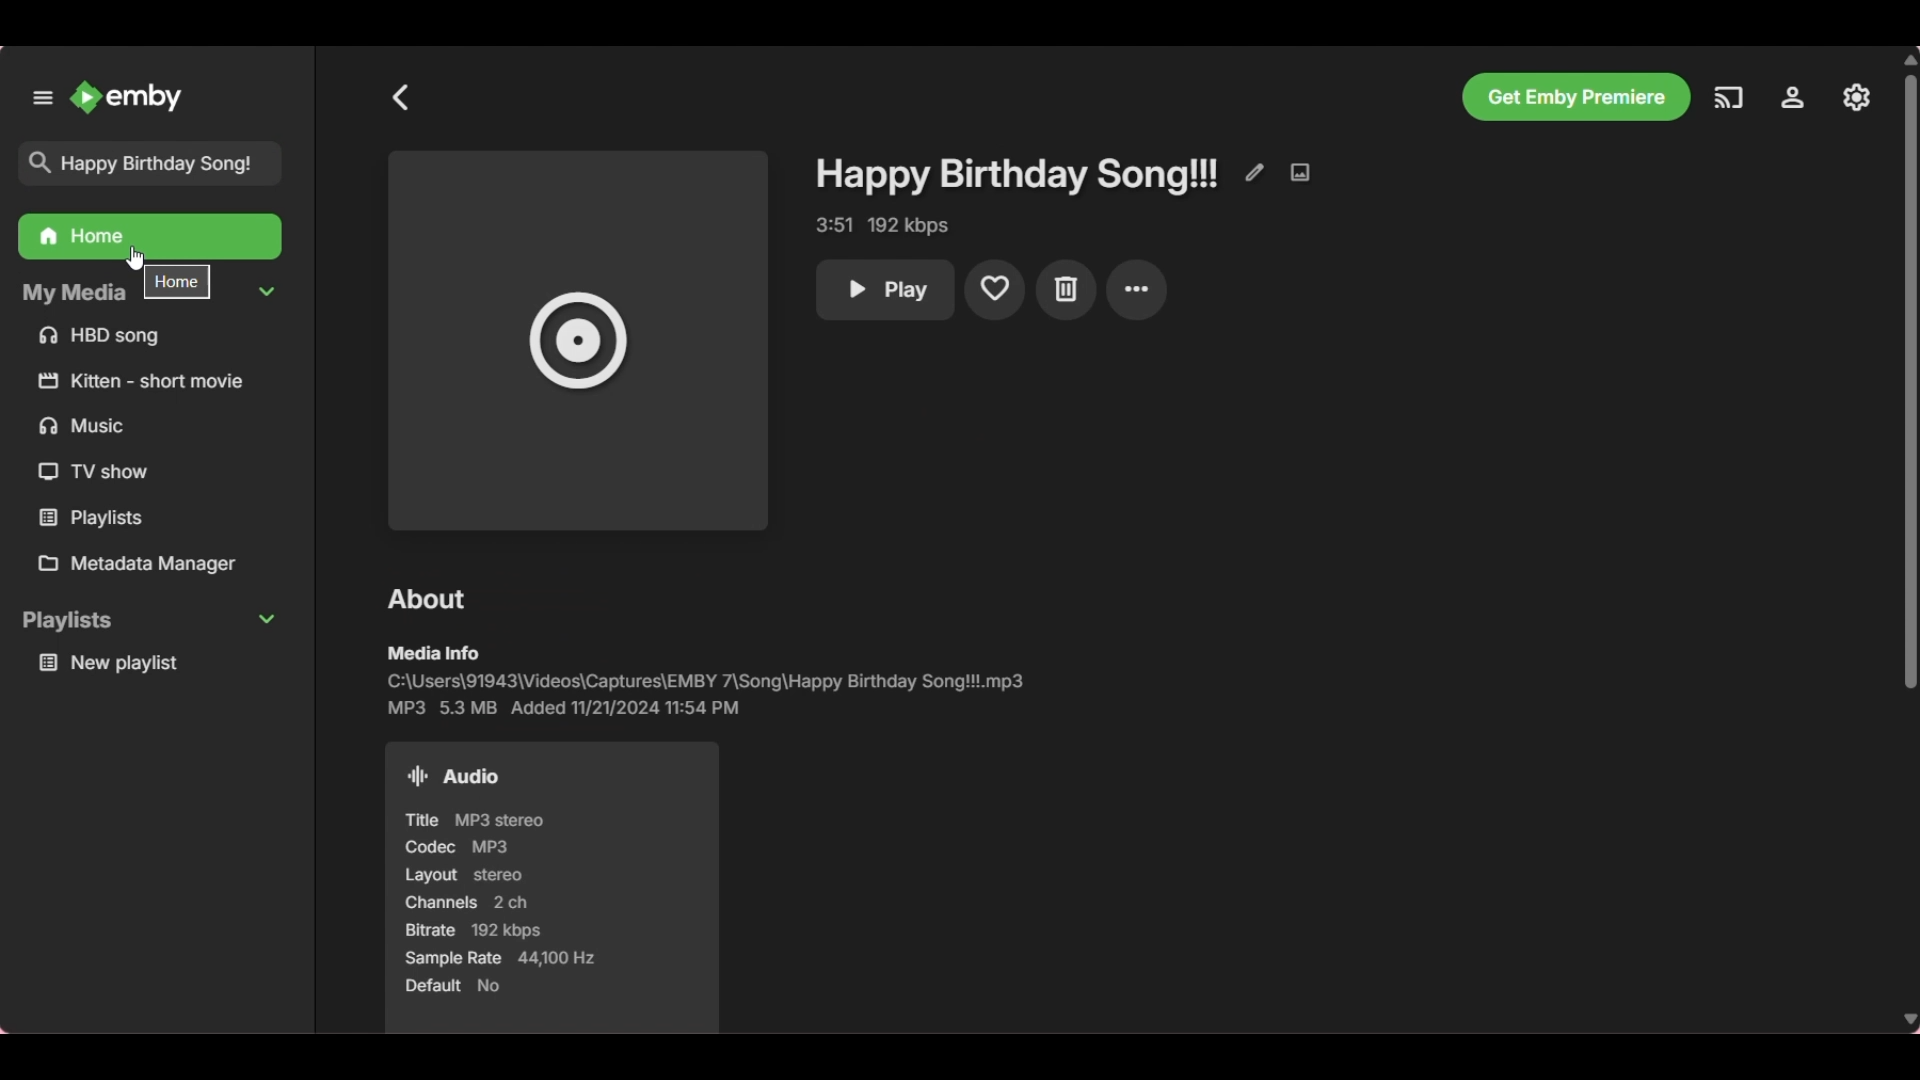  Describe the element at coordinates (460, 775) in the screenshot. I see `Audio ` at that location.